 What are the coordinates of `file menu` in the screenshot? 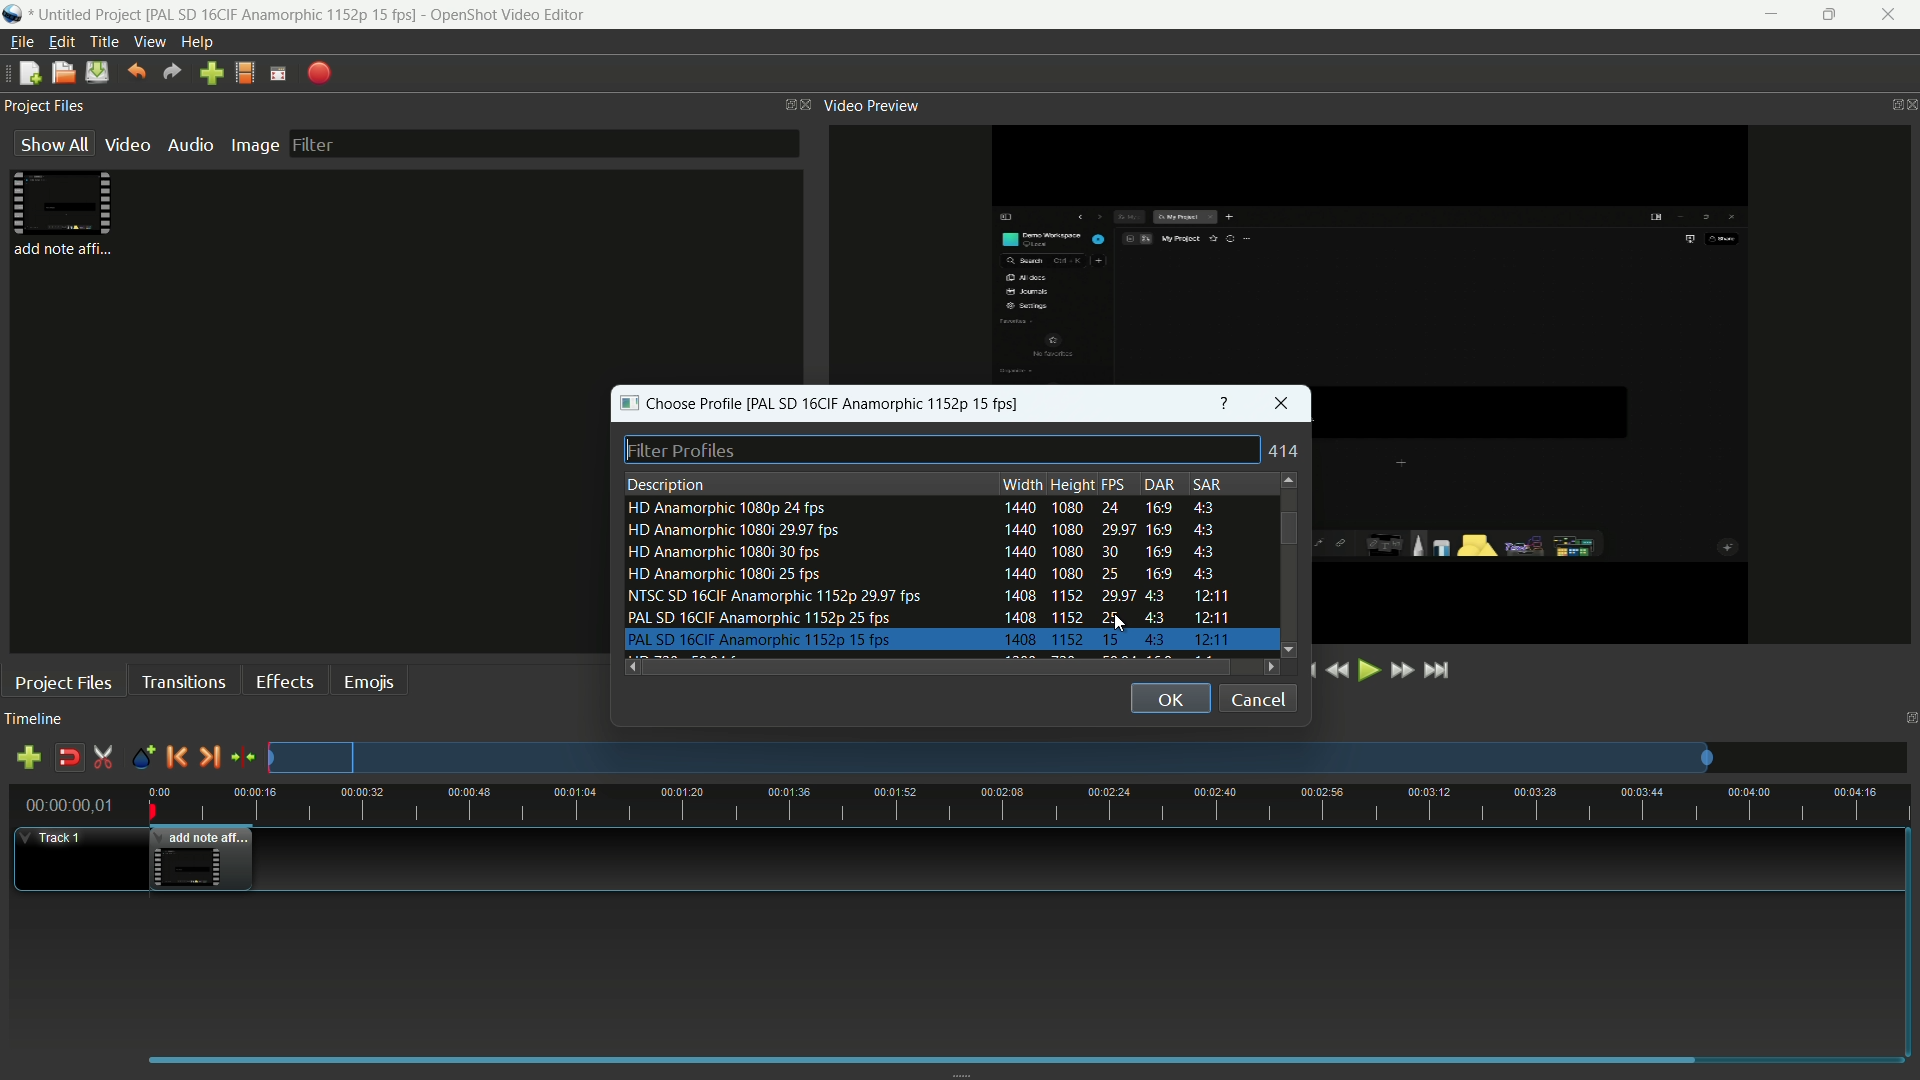 It's located at (18, 43).